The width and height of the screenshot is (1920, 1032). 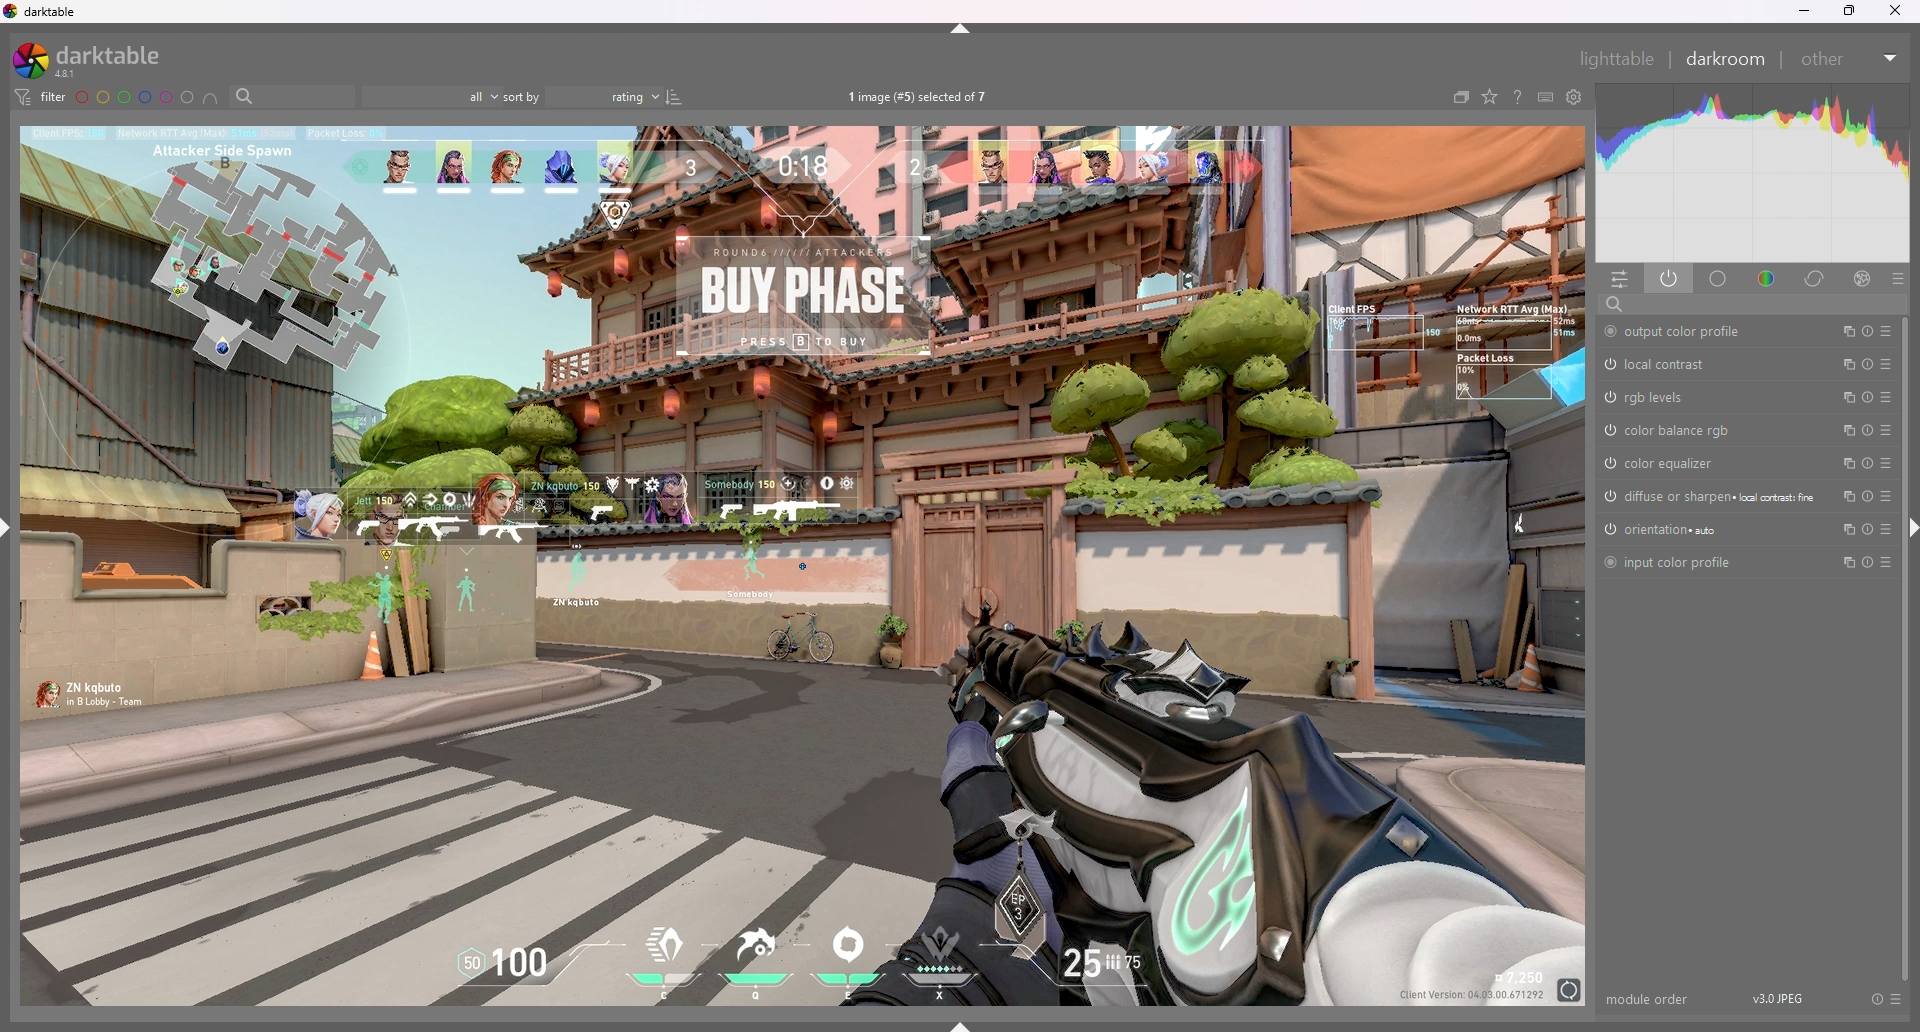 What do you see at coordinates (1801, 11) in the screenshot?
I see `minimize` at bounding box center [1801, 11].